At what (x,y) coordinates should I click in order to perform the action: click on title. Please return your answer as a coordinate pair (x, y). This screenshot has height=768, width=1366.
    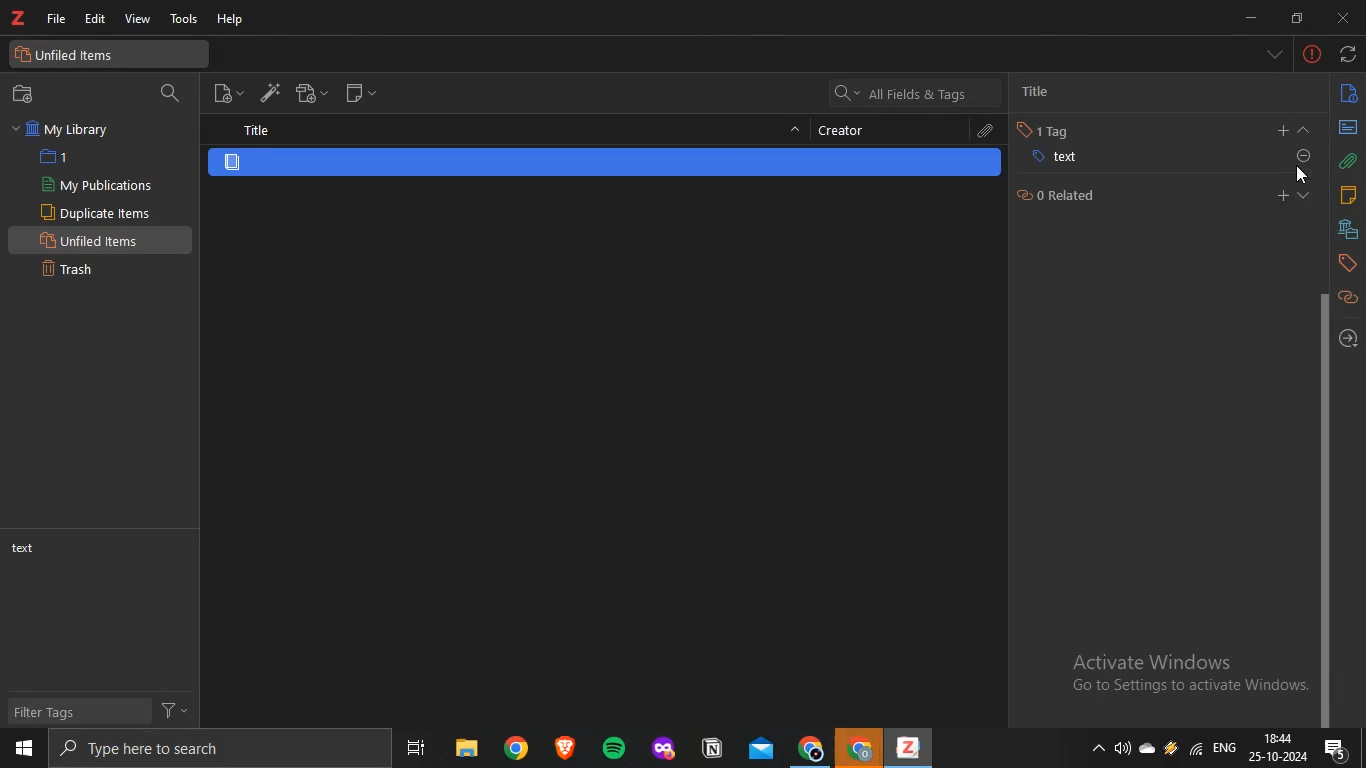
    Looking at the image, I should click on (1039, 92).